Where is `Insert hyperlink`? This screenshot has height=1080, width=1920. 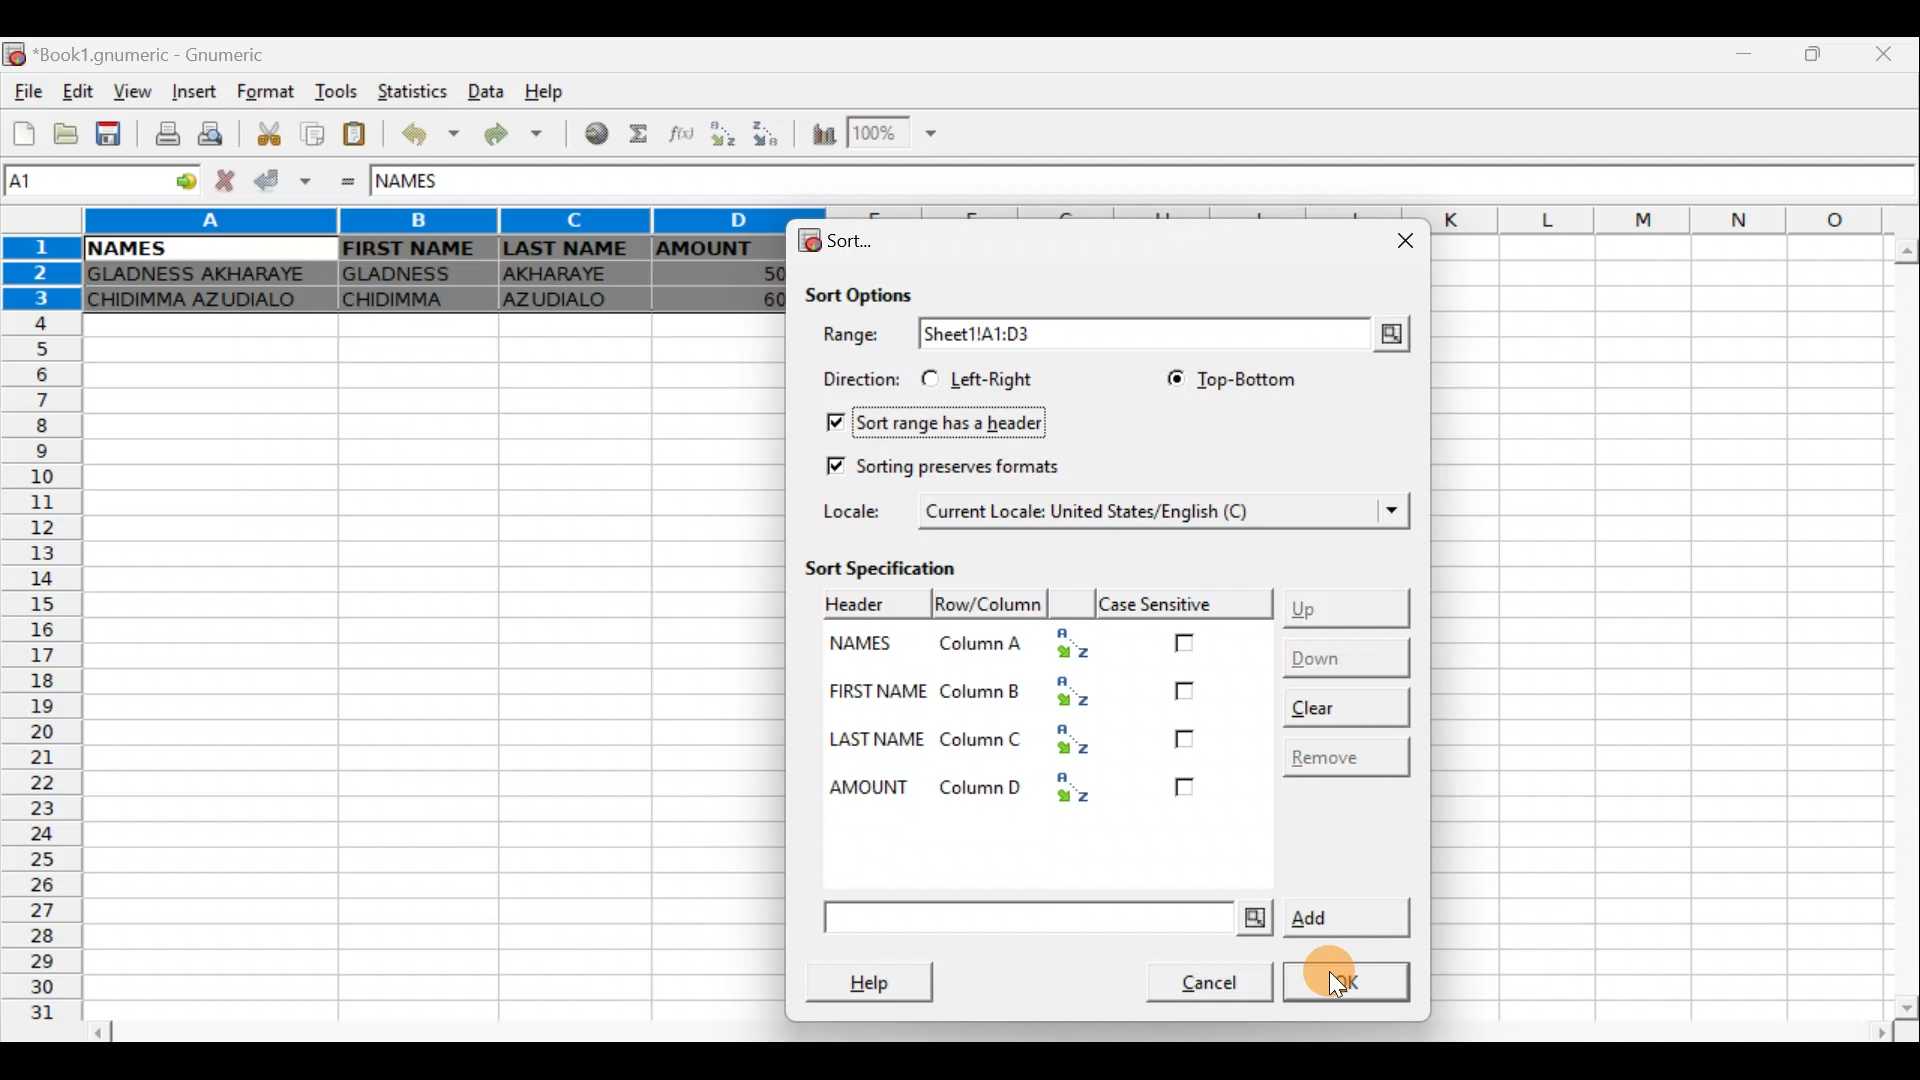 Insert hyperlink is located at coordinates (598, 132).